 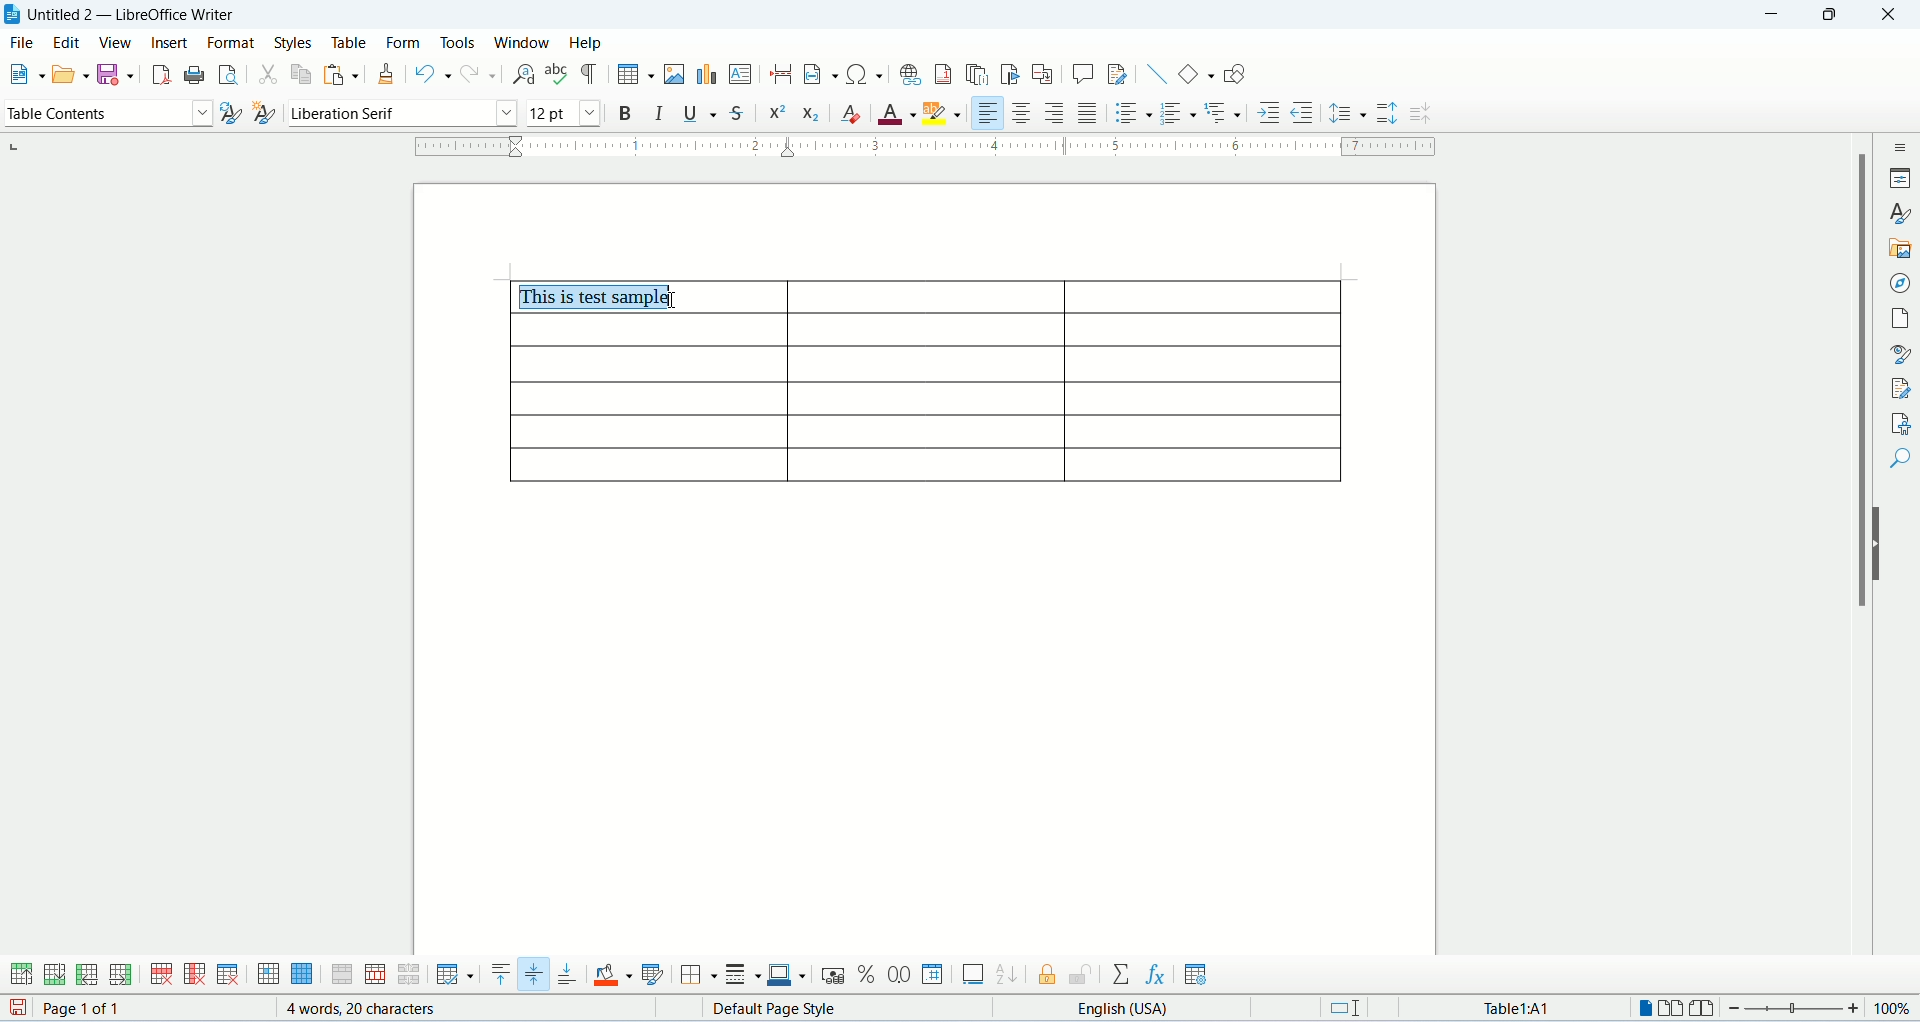 What do you see at coordinates (1197, 73) in the screenshot?
I see `basic shapes` at bounding box center [1197, 73].